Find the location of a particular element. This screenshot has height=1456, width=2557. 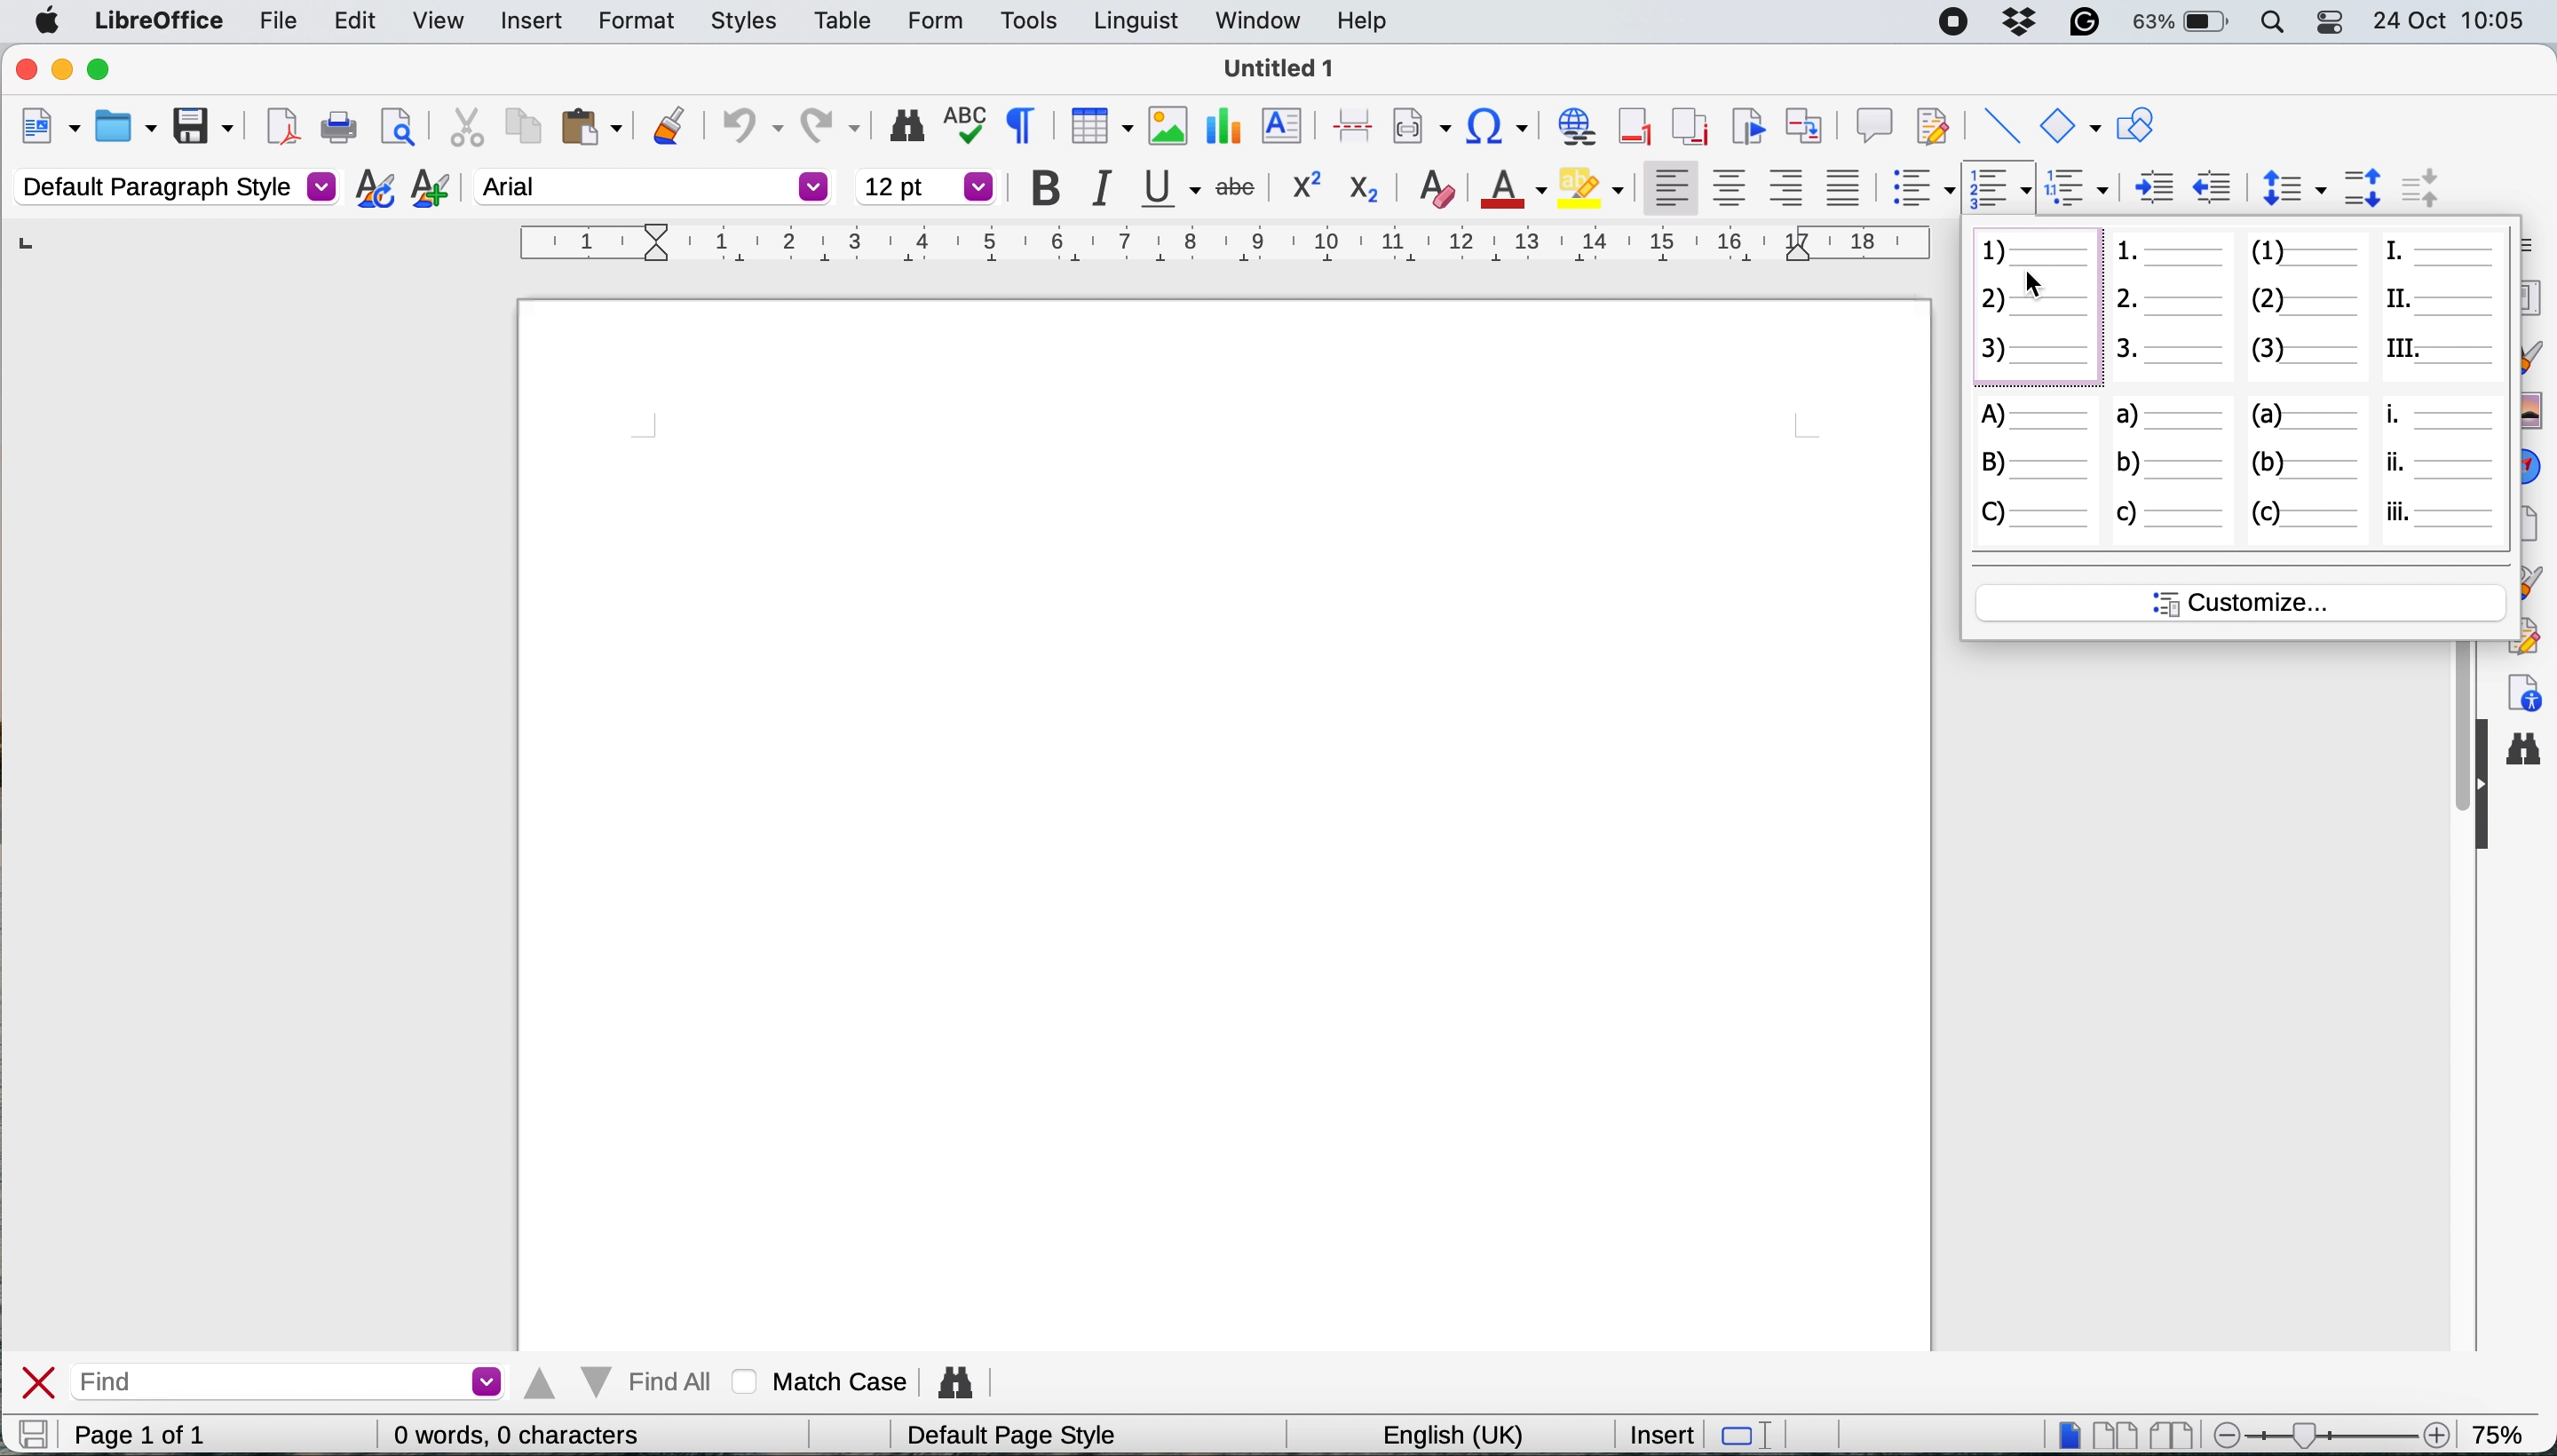

default paragraph style is located at coordinates (175, 186).